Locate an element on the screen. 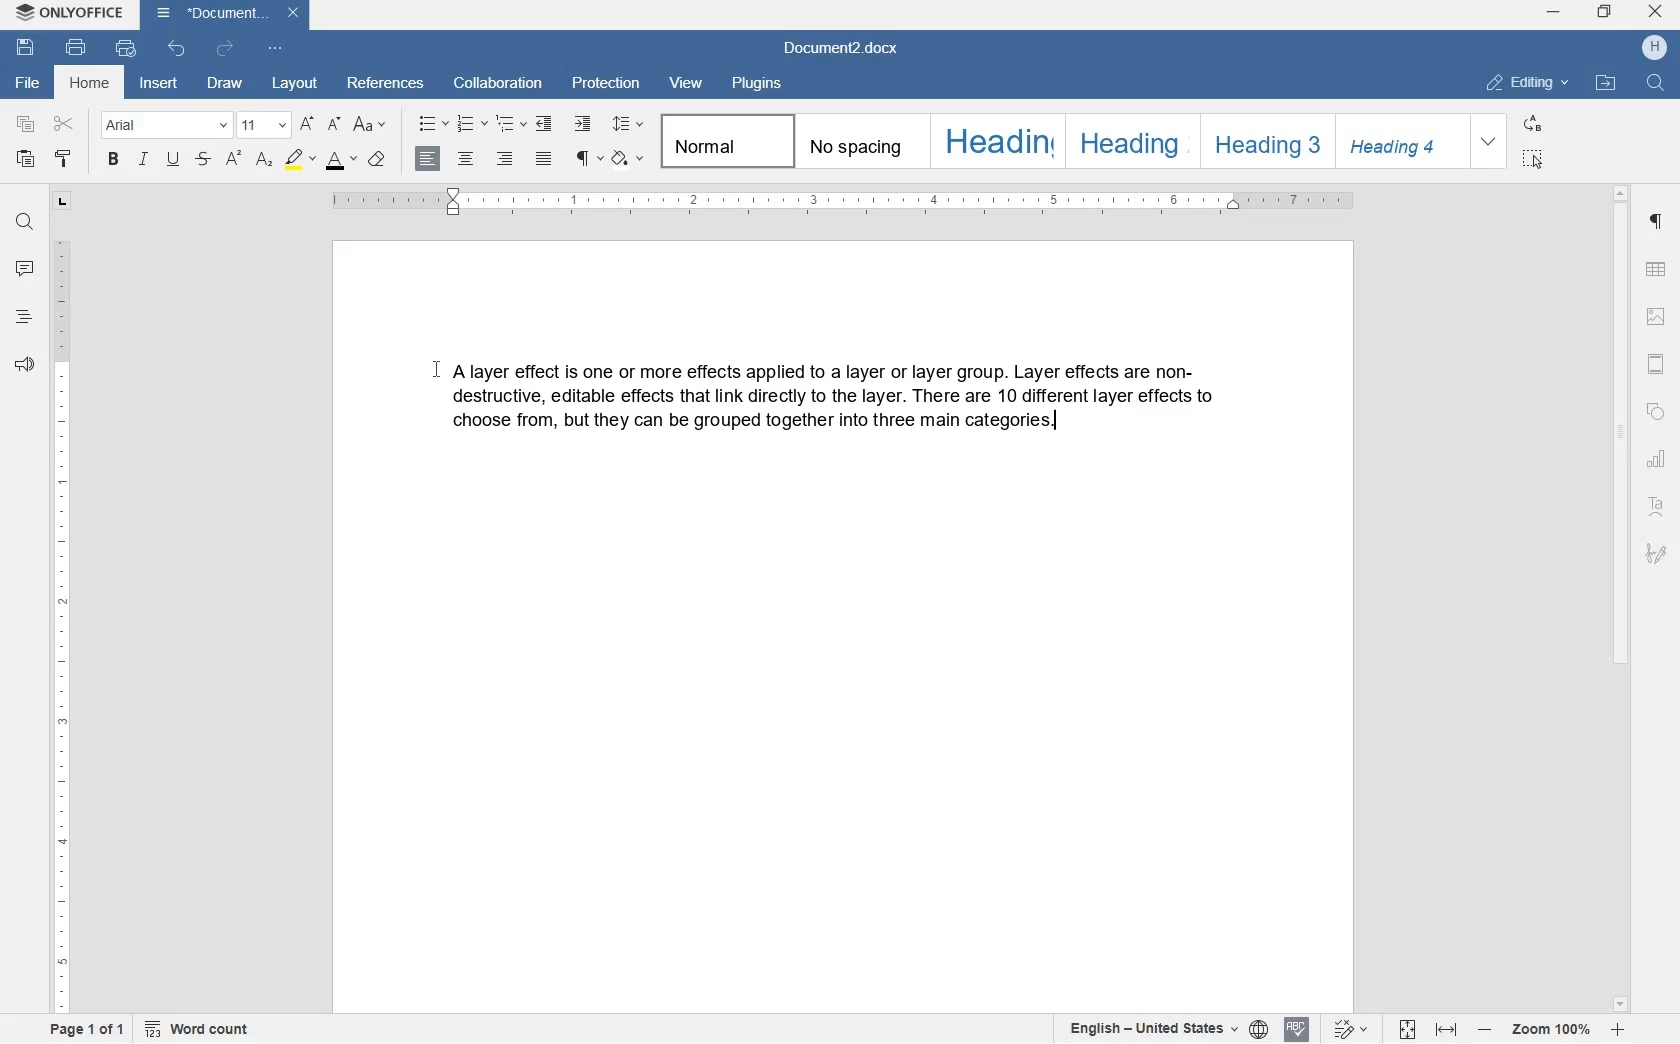  collaboration is located at coordinates (499, 85).